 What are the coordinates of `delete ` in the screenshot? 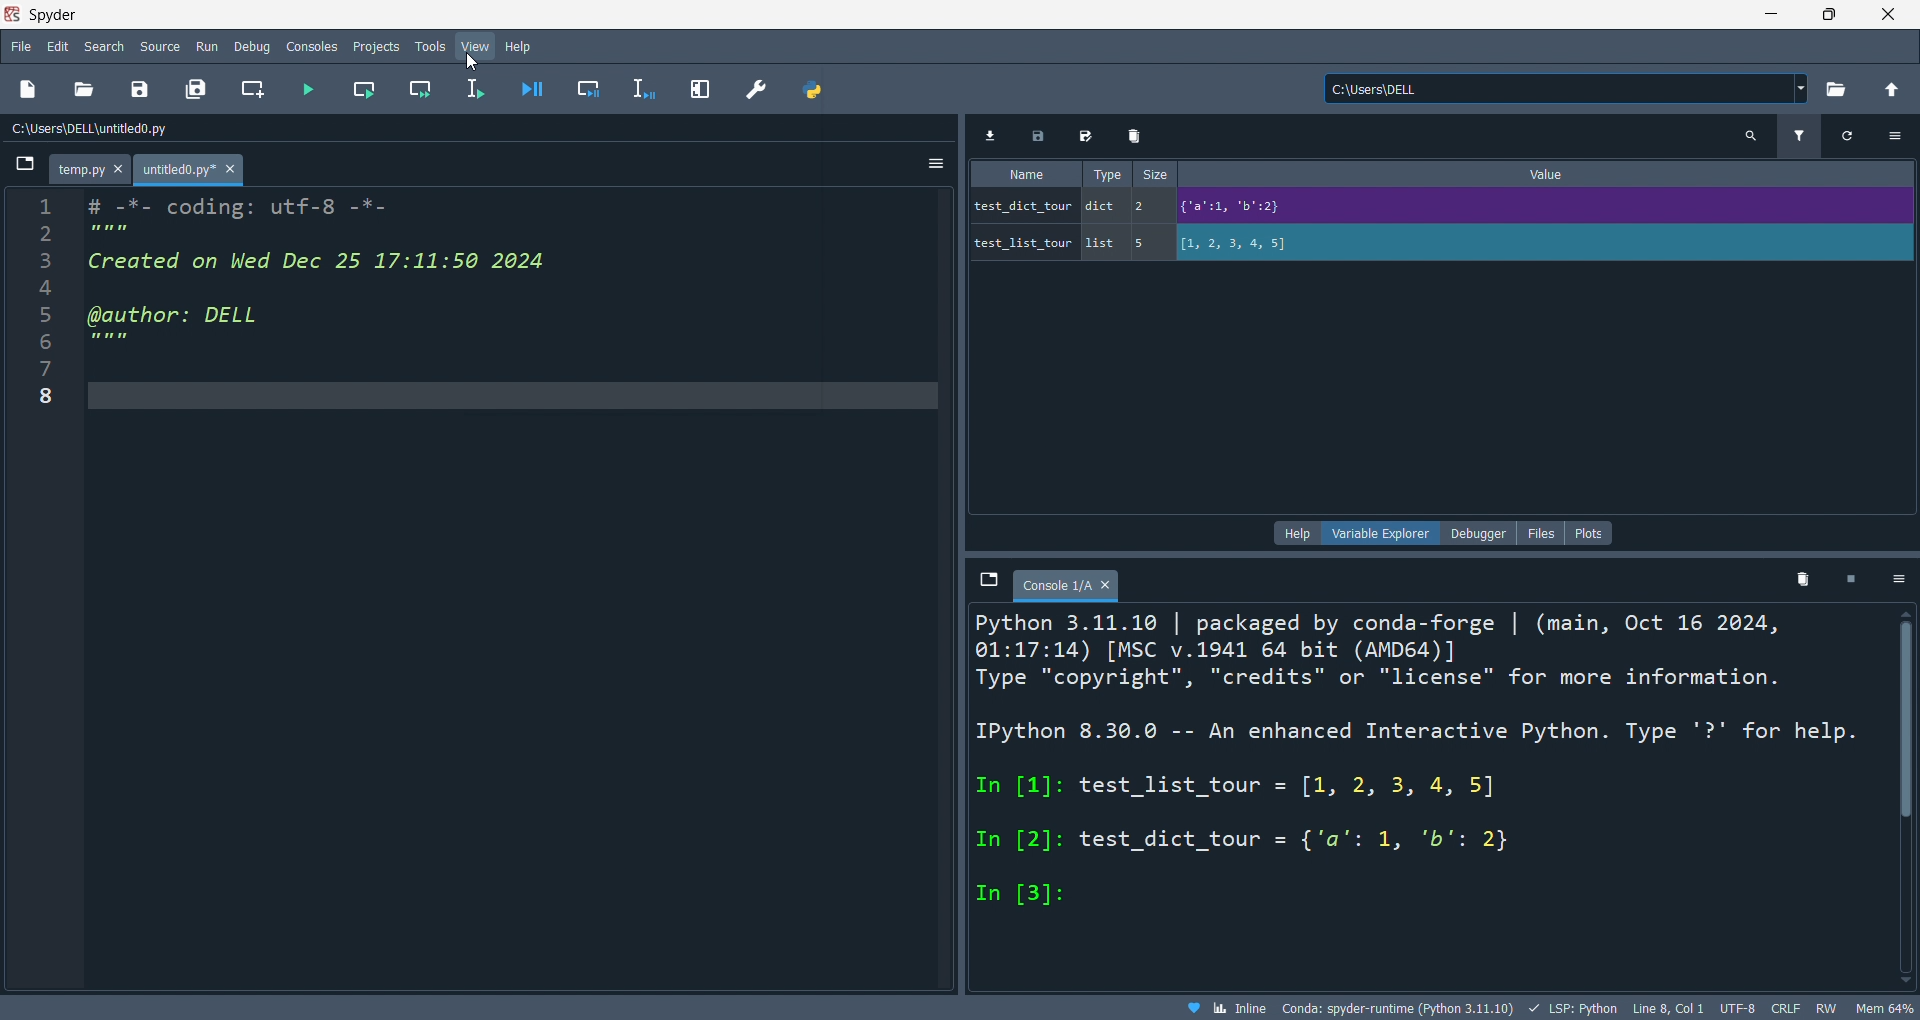 It's located at (1804, 584).